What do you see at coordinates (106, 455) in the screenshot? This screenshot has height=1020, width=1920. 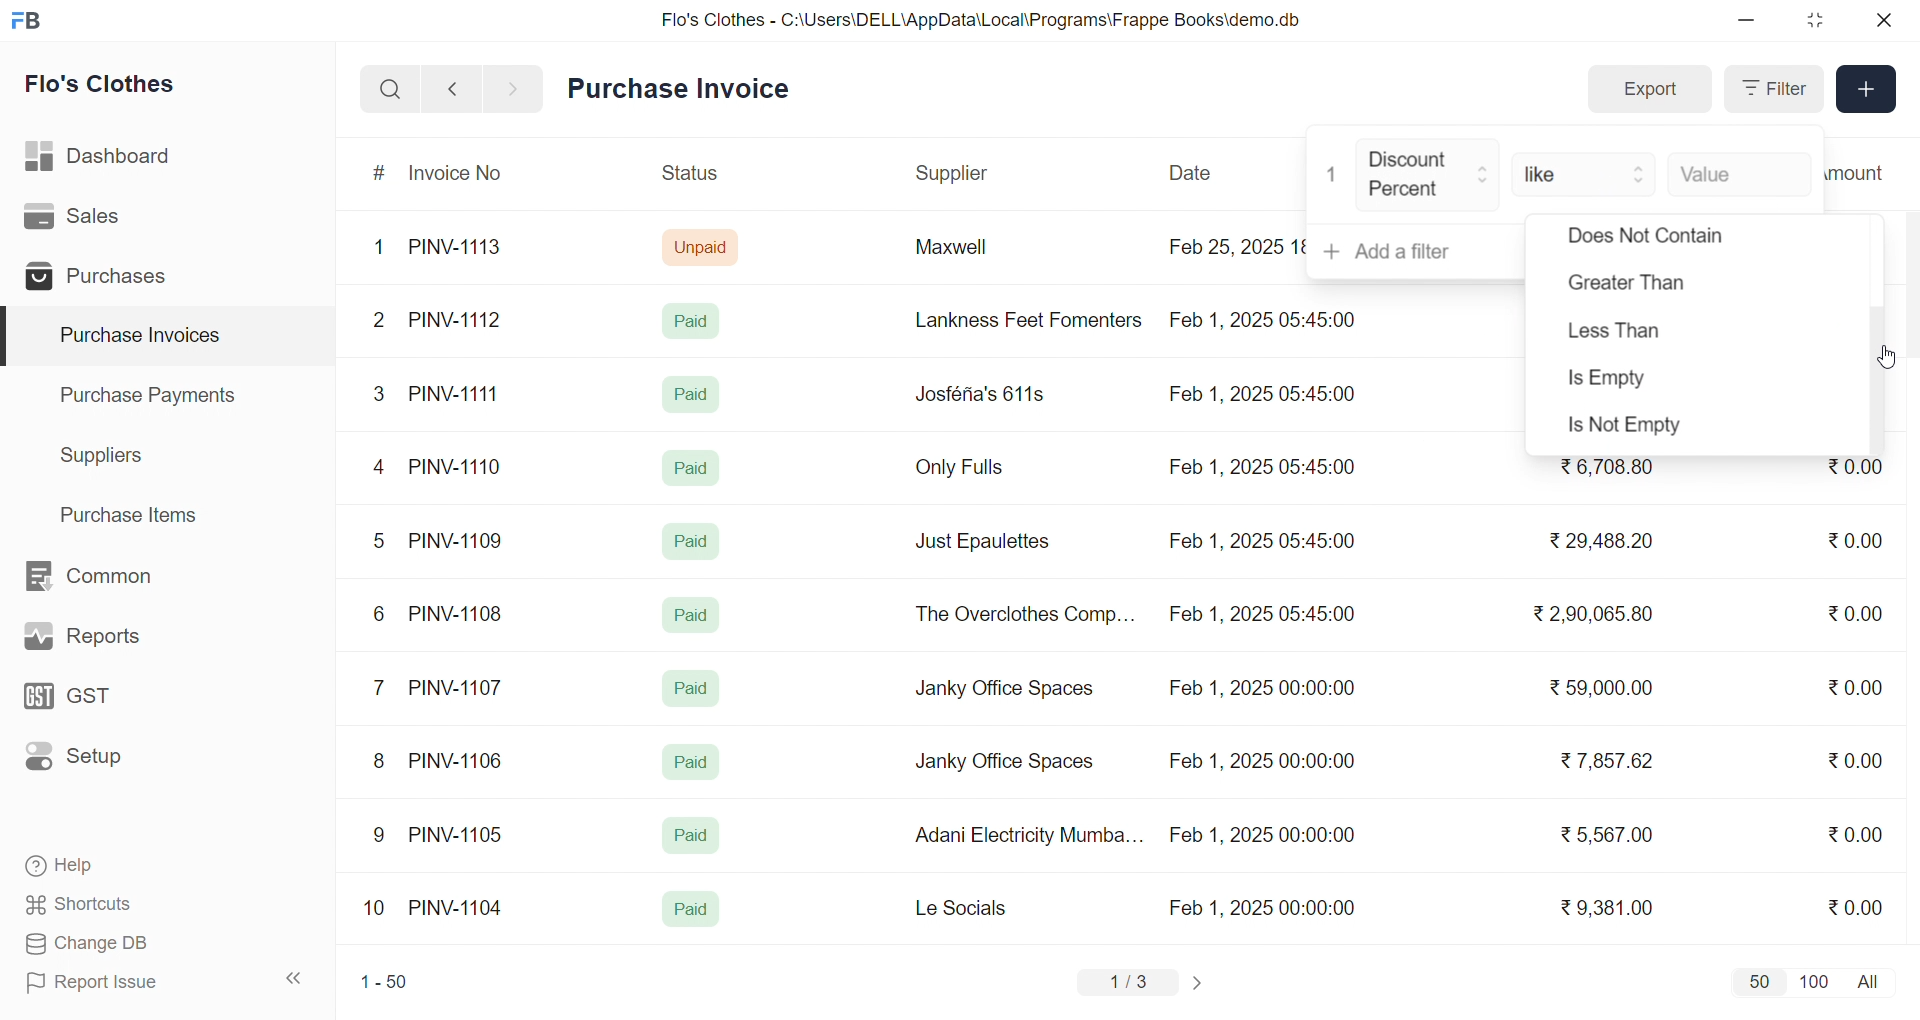 I see `Suppliers` at bounding box center [106, 455].